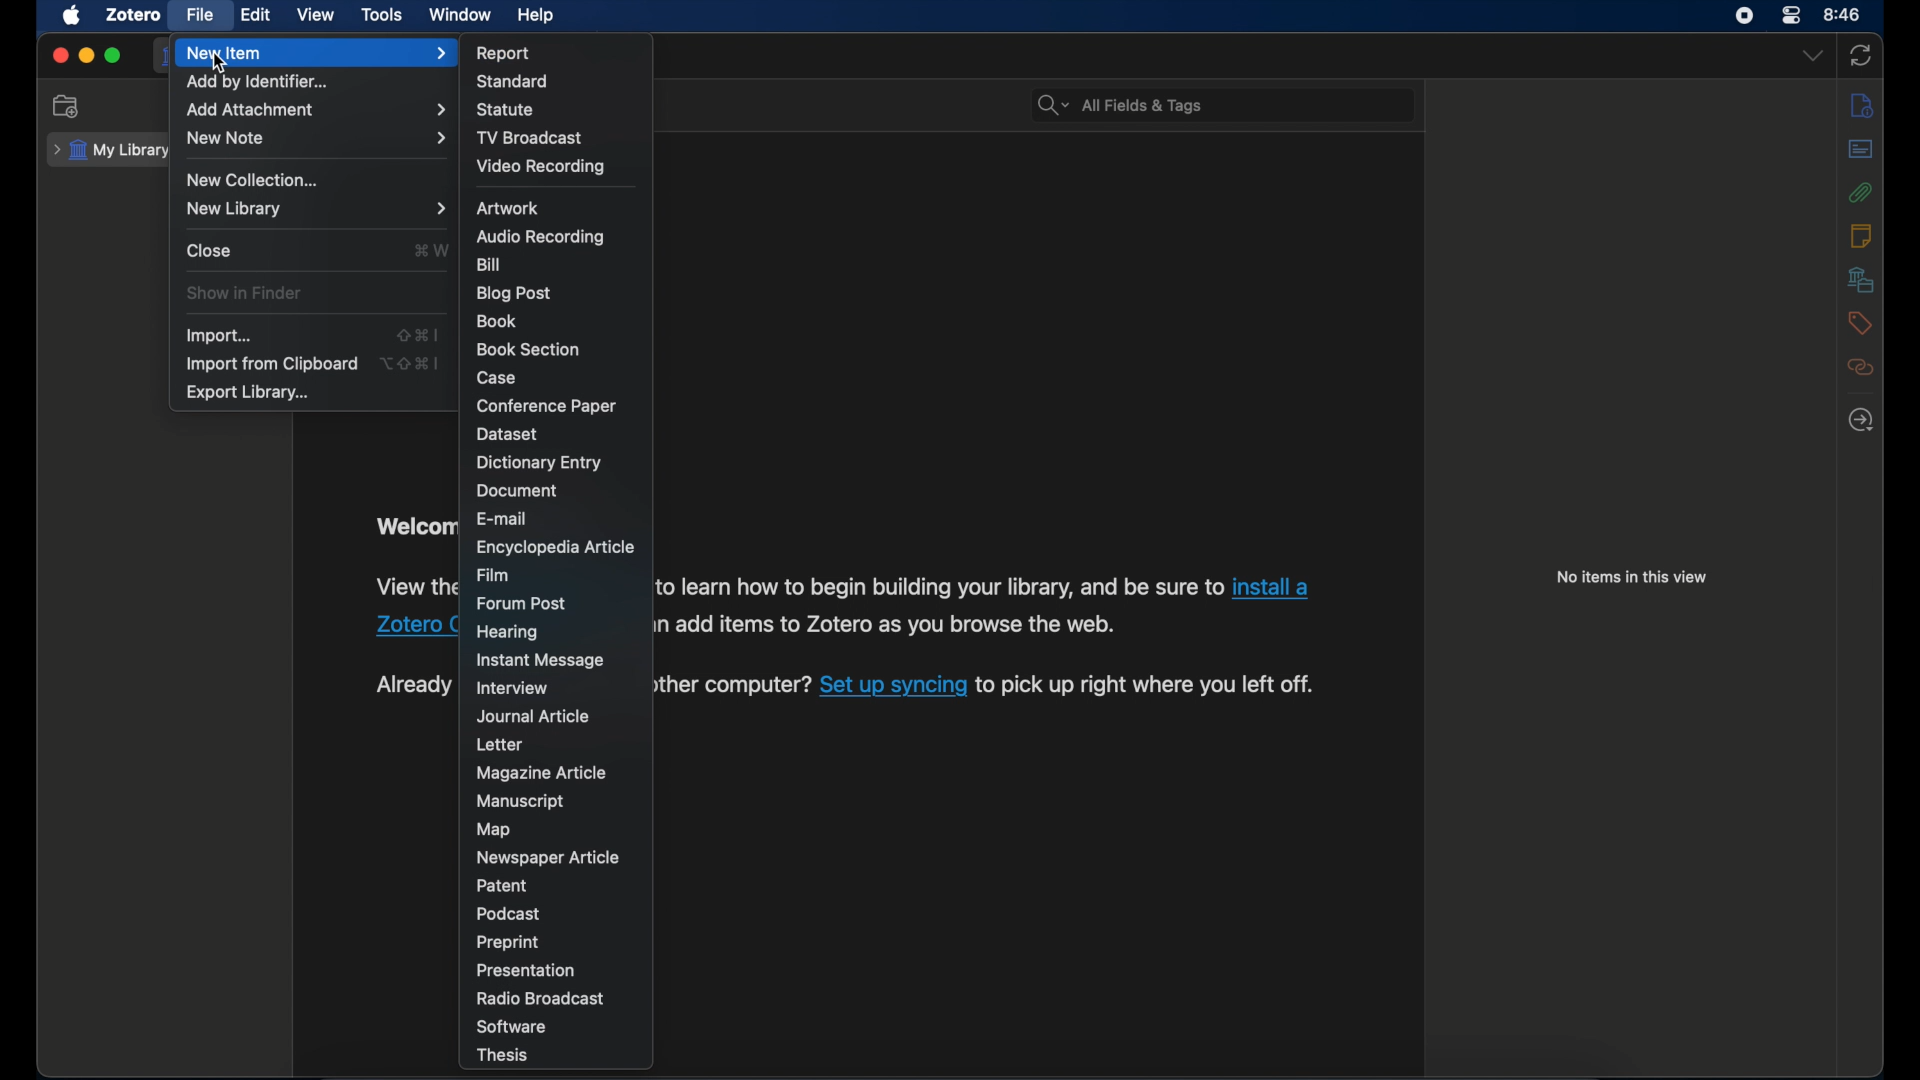  Describe the element at coordinates (898, 628) in the screenshot. I see `software information` at that location.